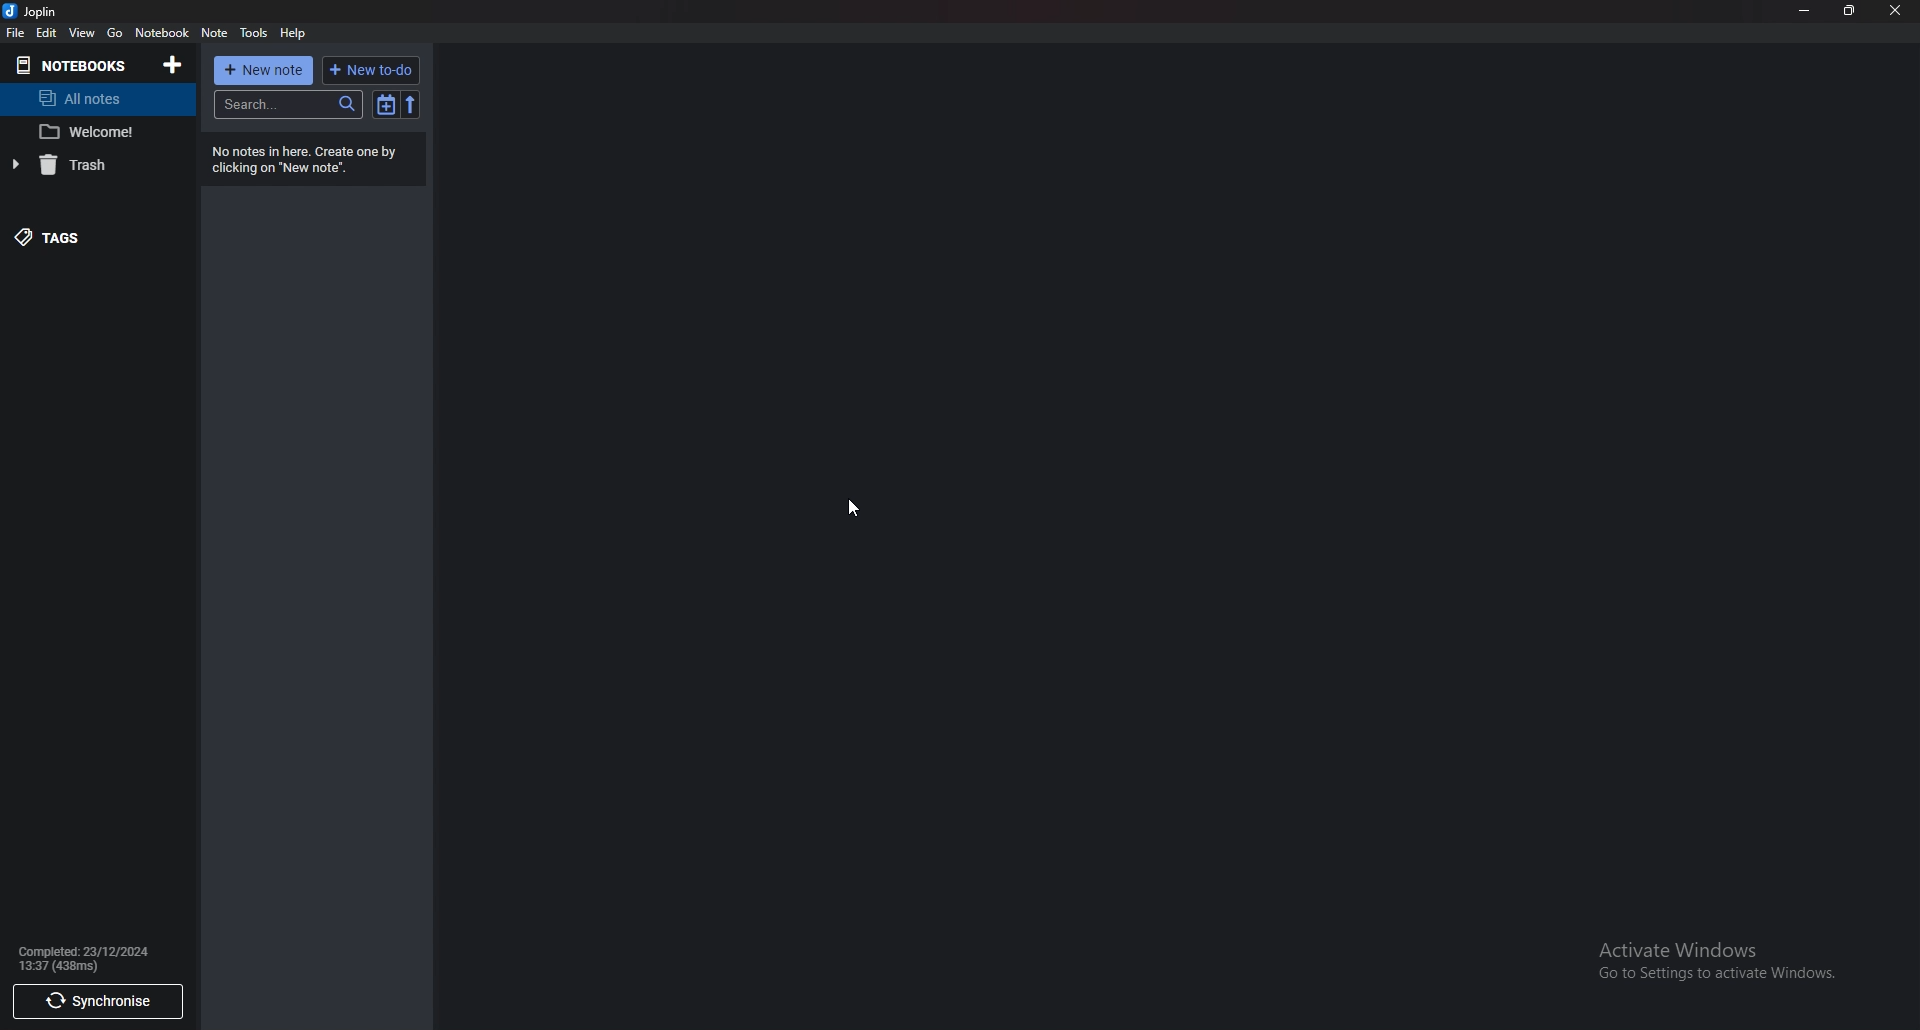  What do you see at coordinates (84, 166) in the screenshot?
I see `trash` at bounding box center [84, 166].